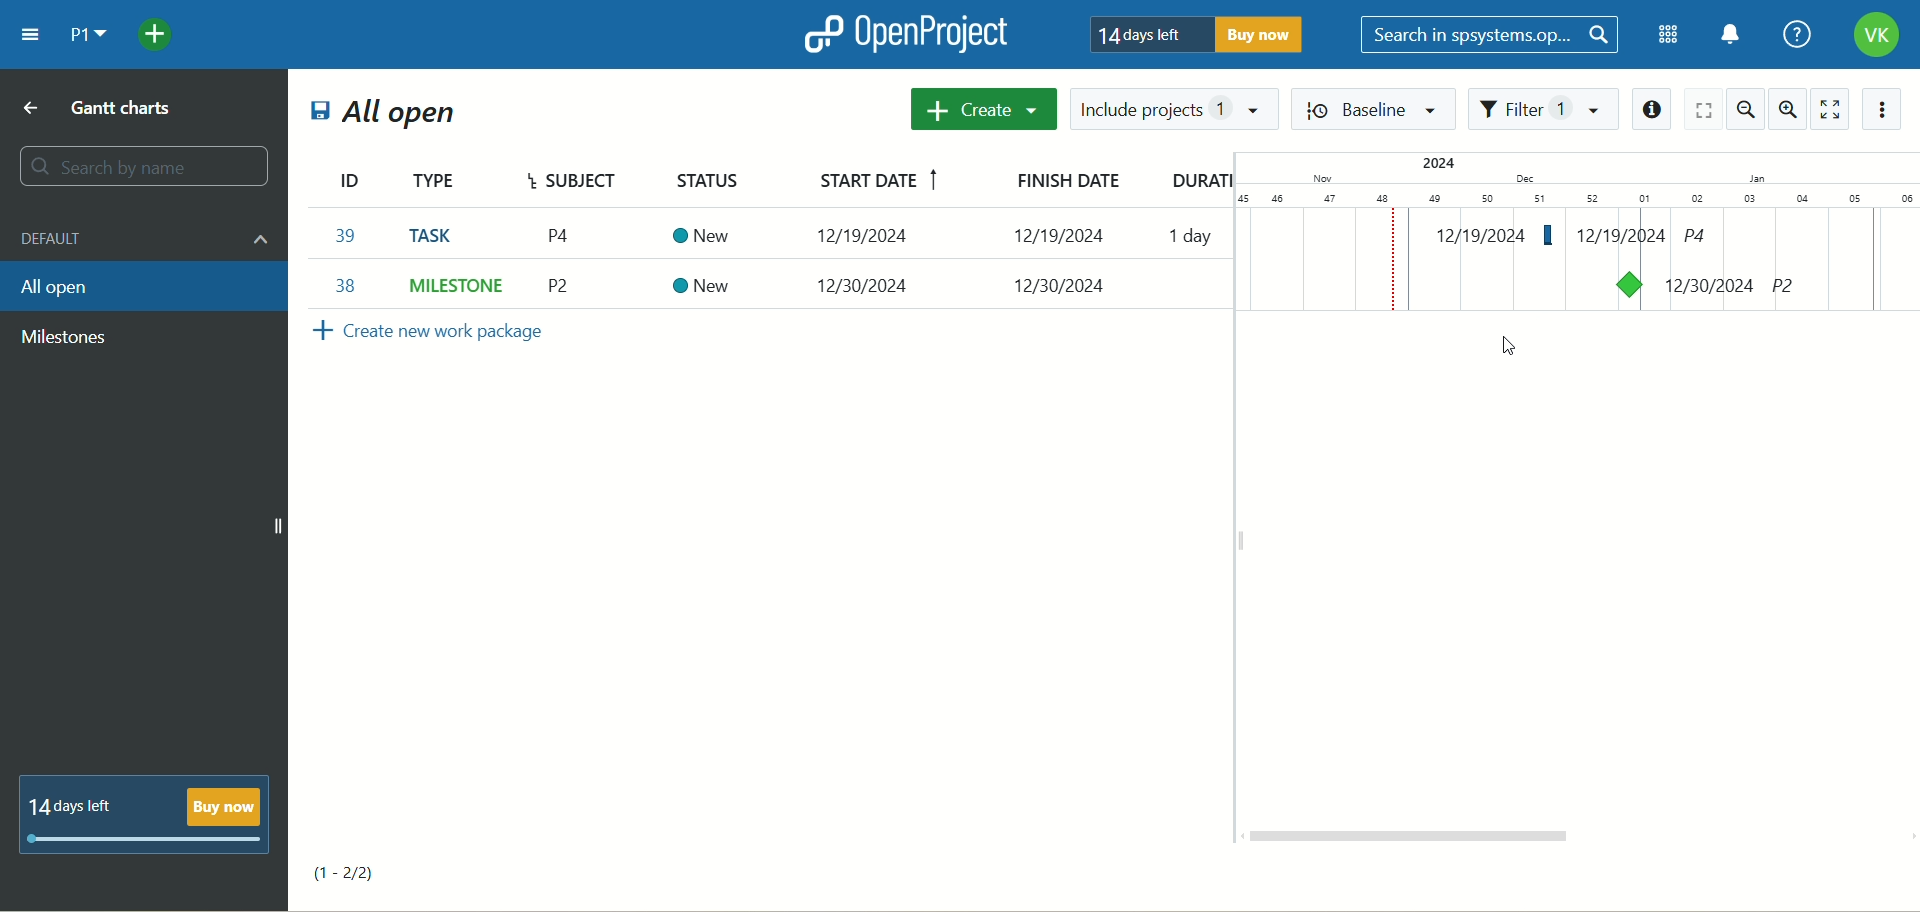  What do you see at coordinates (1478, 235) in the screenshot?
I see `12/19/2024` at bounding box center [1478, 235].